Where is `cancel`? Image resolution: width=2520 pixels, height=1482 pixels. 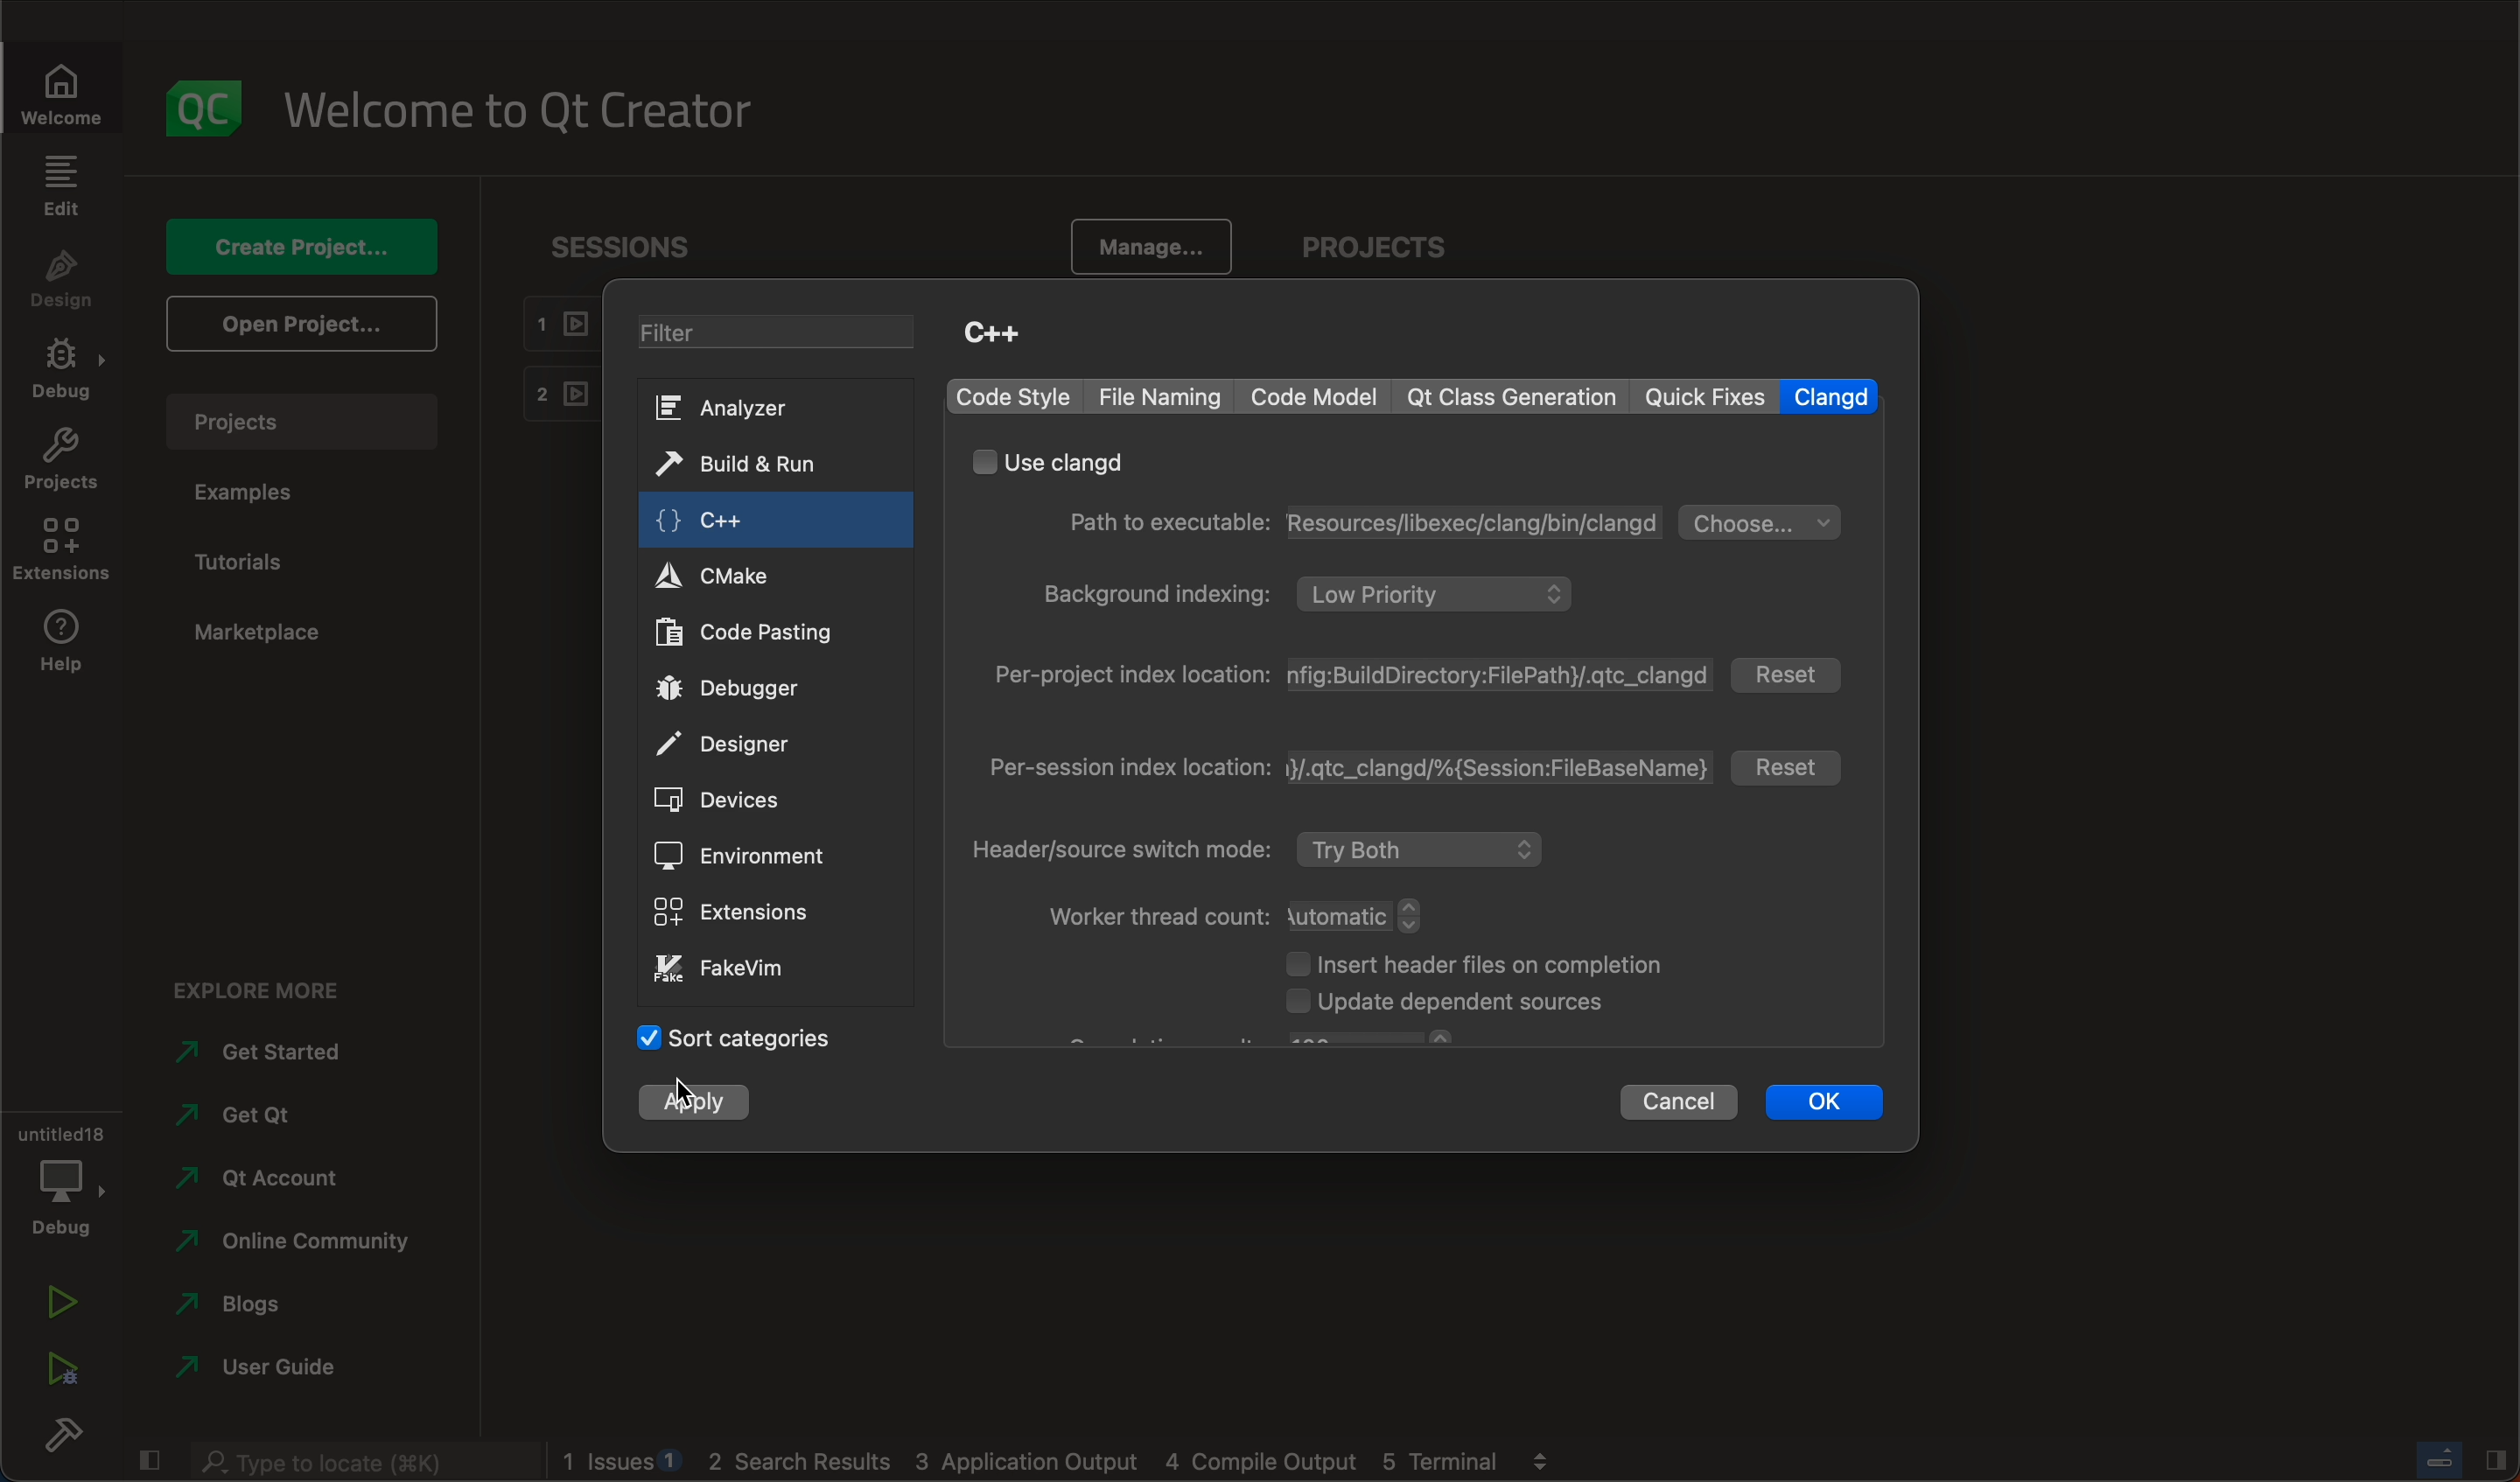 cancel is located at coordinates (1678, 1100).